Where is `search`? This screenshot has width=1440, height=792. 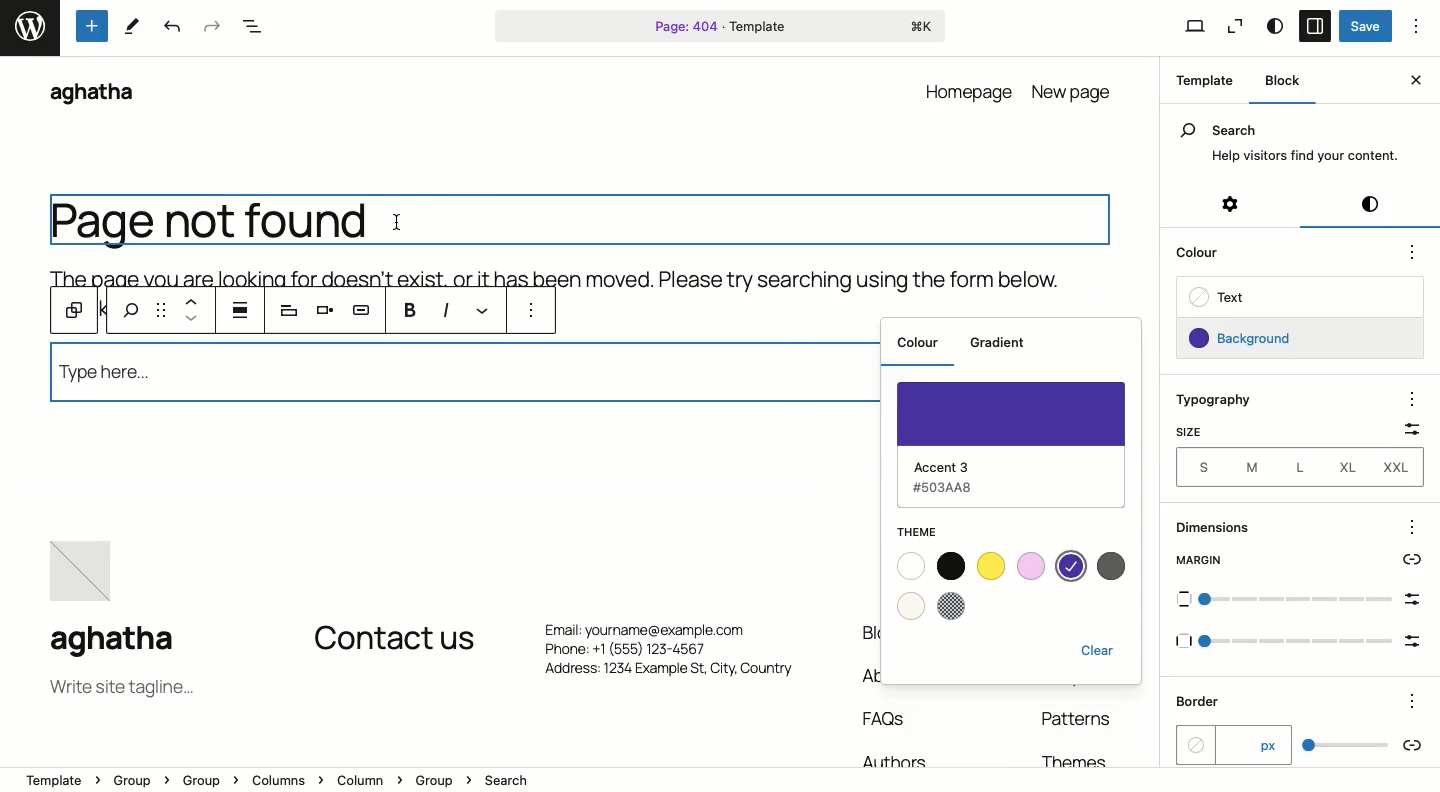
search is located at coordinates (130, 312).